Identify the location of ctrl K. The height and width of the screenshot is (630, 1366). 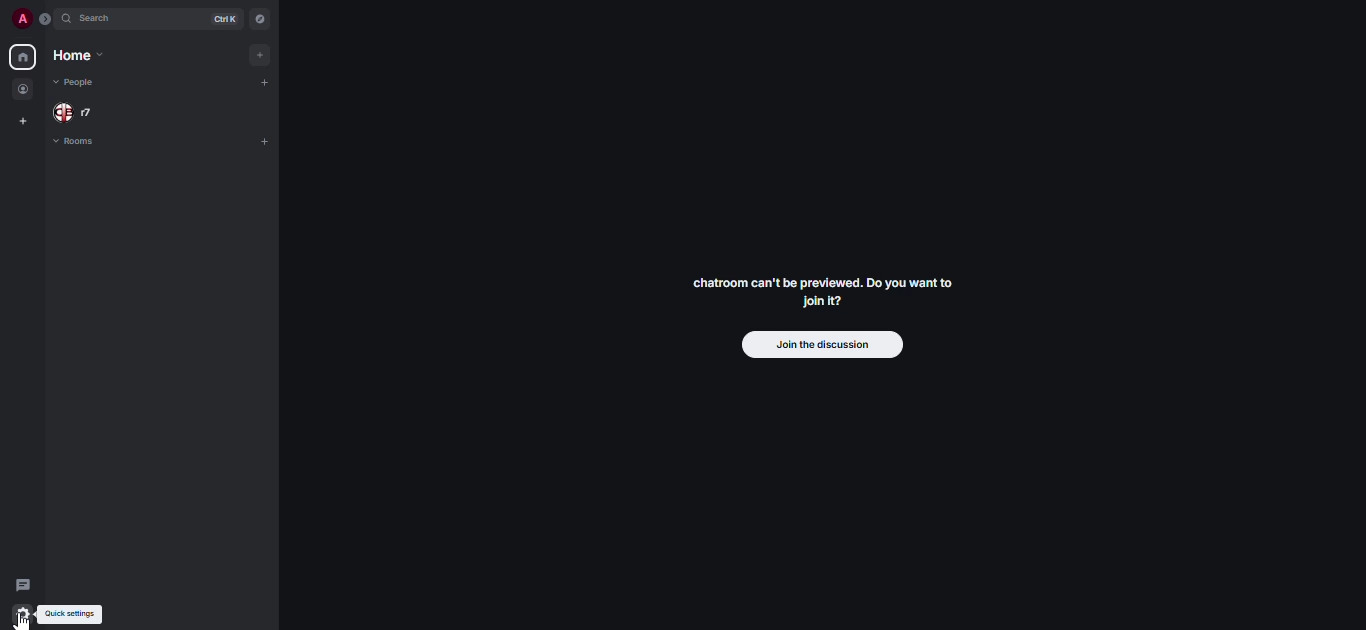
(220, 19).